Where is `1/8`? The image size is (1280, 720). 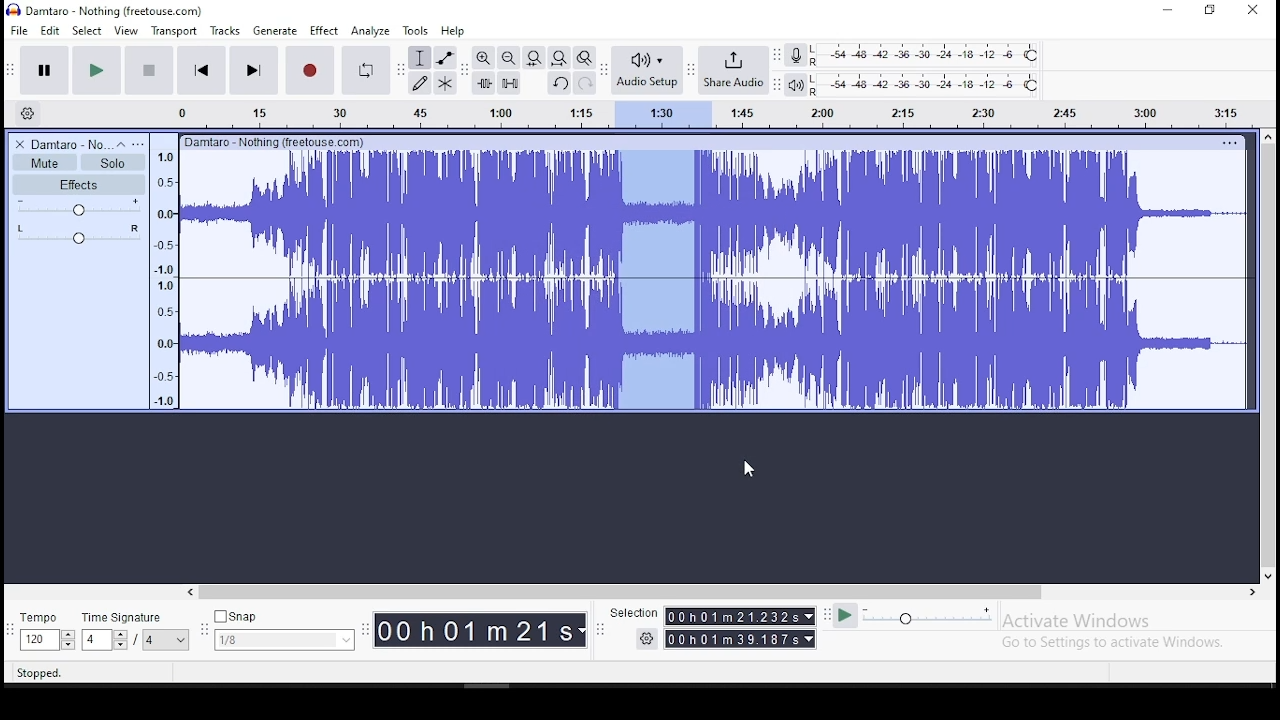
1/8 is located at coordinates (269, 640).